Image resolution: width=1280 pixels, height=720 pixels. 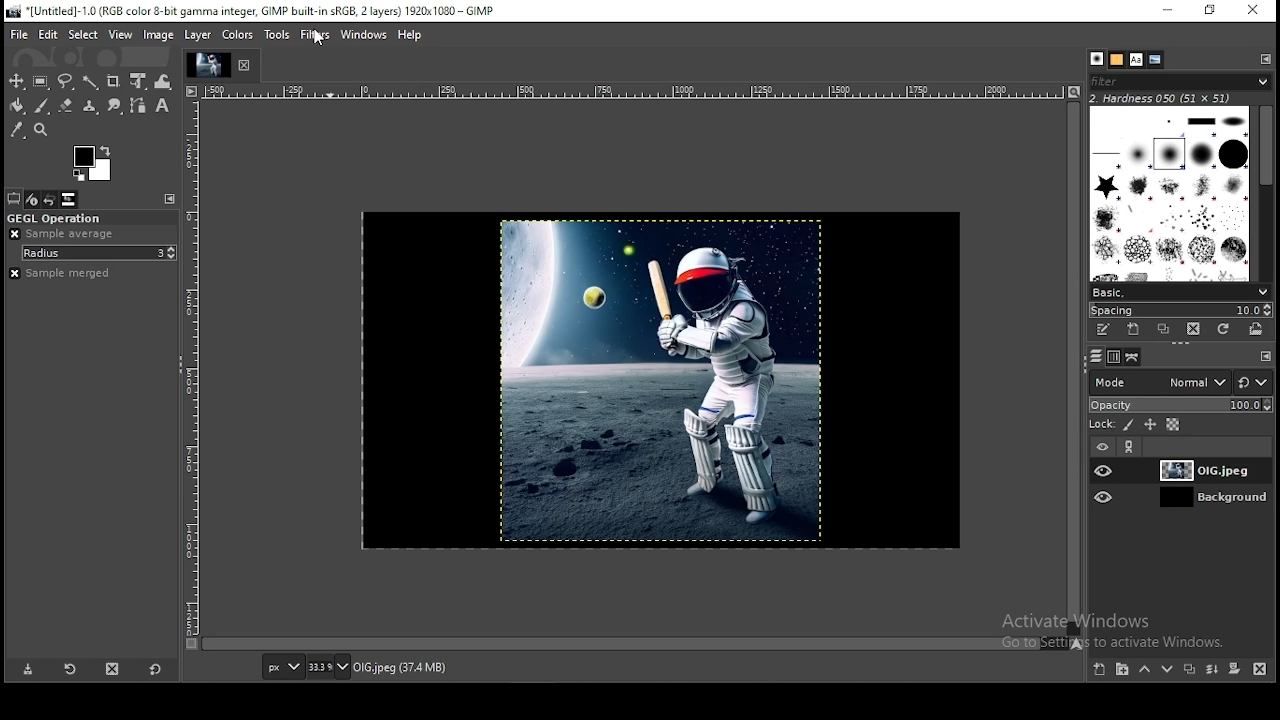 I want to click on layers, so click(x=1096, y=357).